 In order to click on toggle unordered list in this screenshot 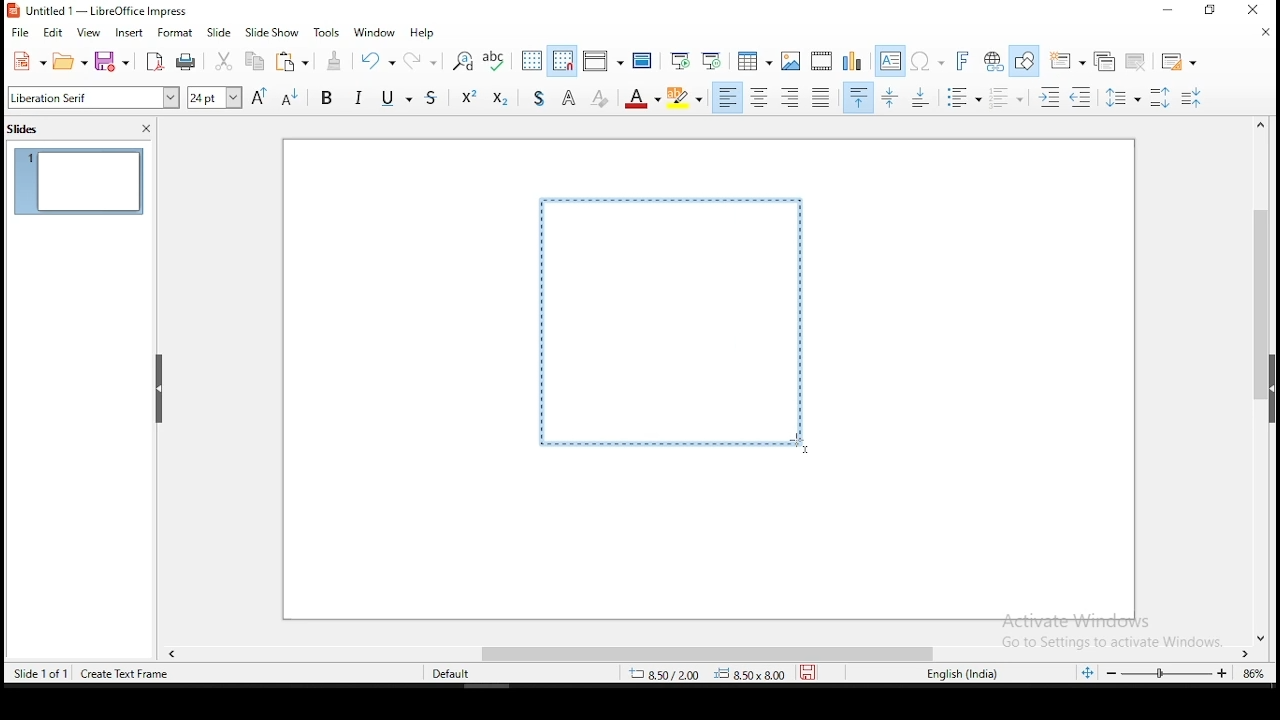, I will do `click(964, 99)`.